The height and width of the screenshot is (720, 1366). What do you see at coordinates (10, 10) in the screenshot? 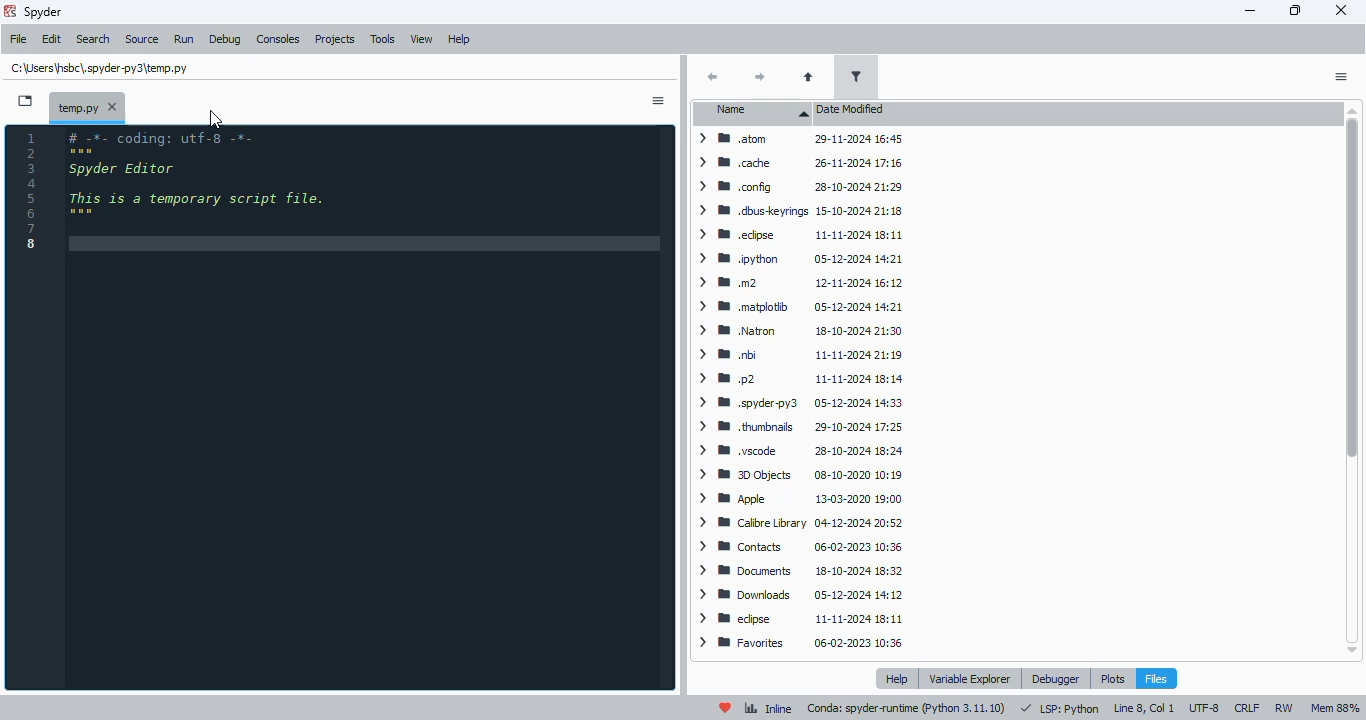
I see `logo` at bounding box center [10, 10].